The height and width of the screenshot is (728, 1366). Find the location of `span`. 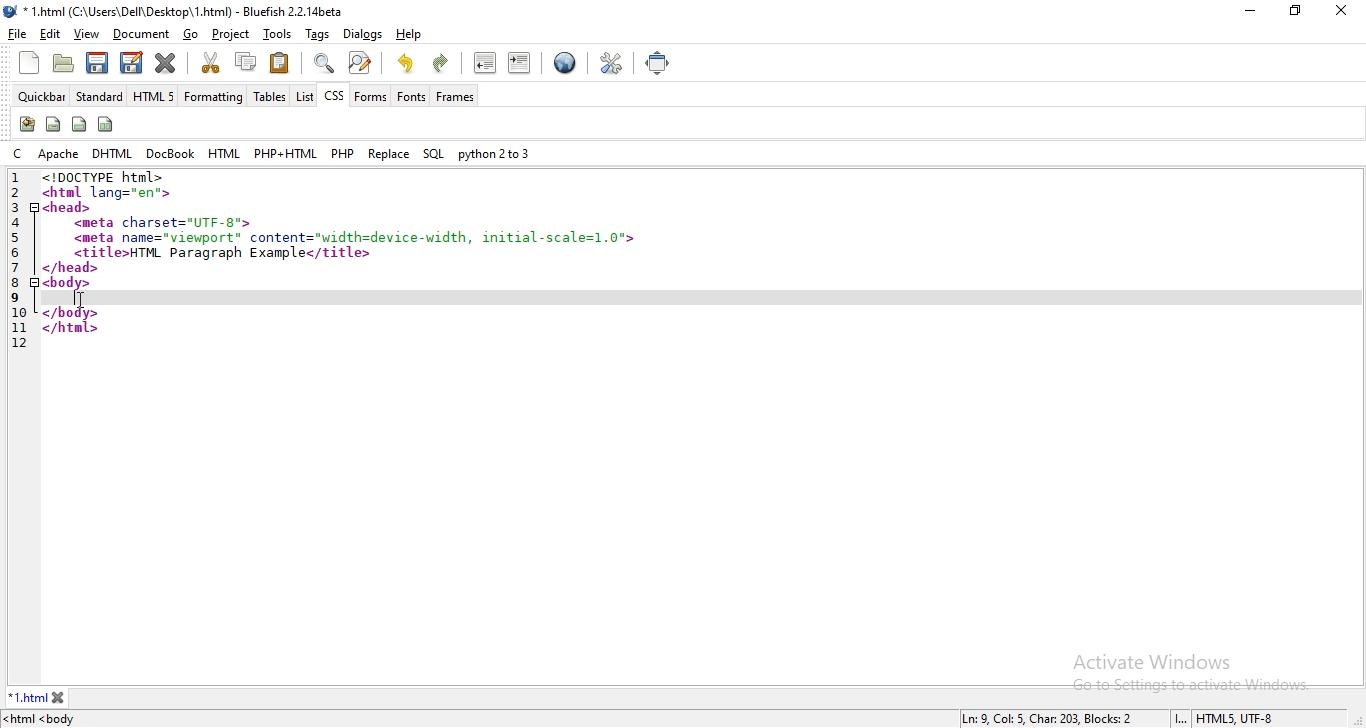

span is located at coordinates (54, 123).